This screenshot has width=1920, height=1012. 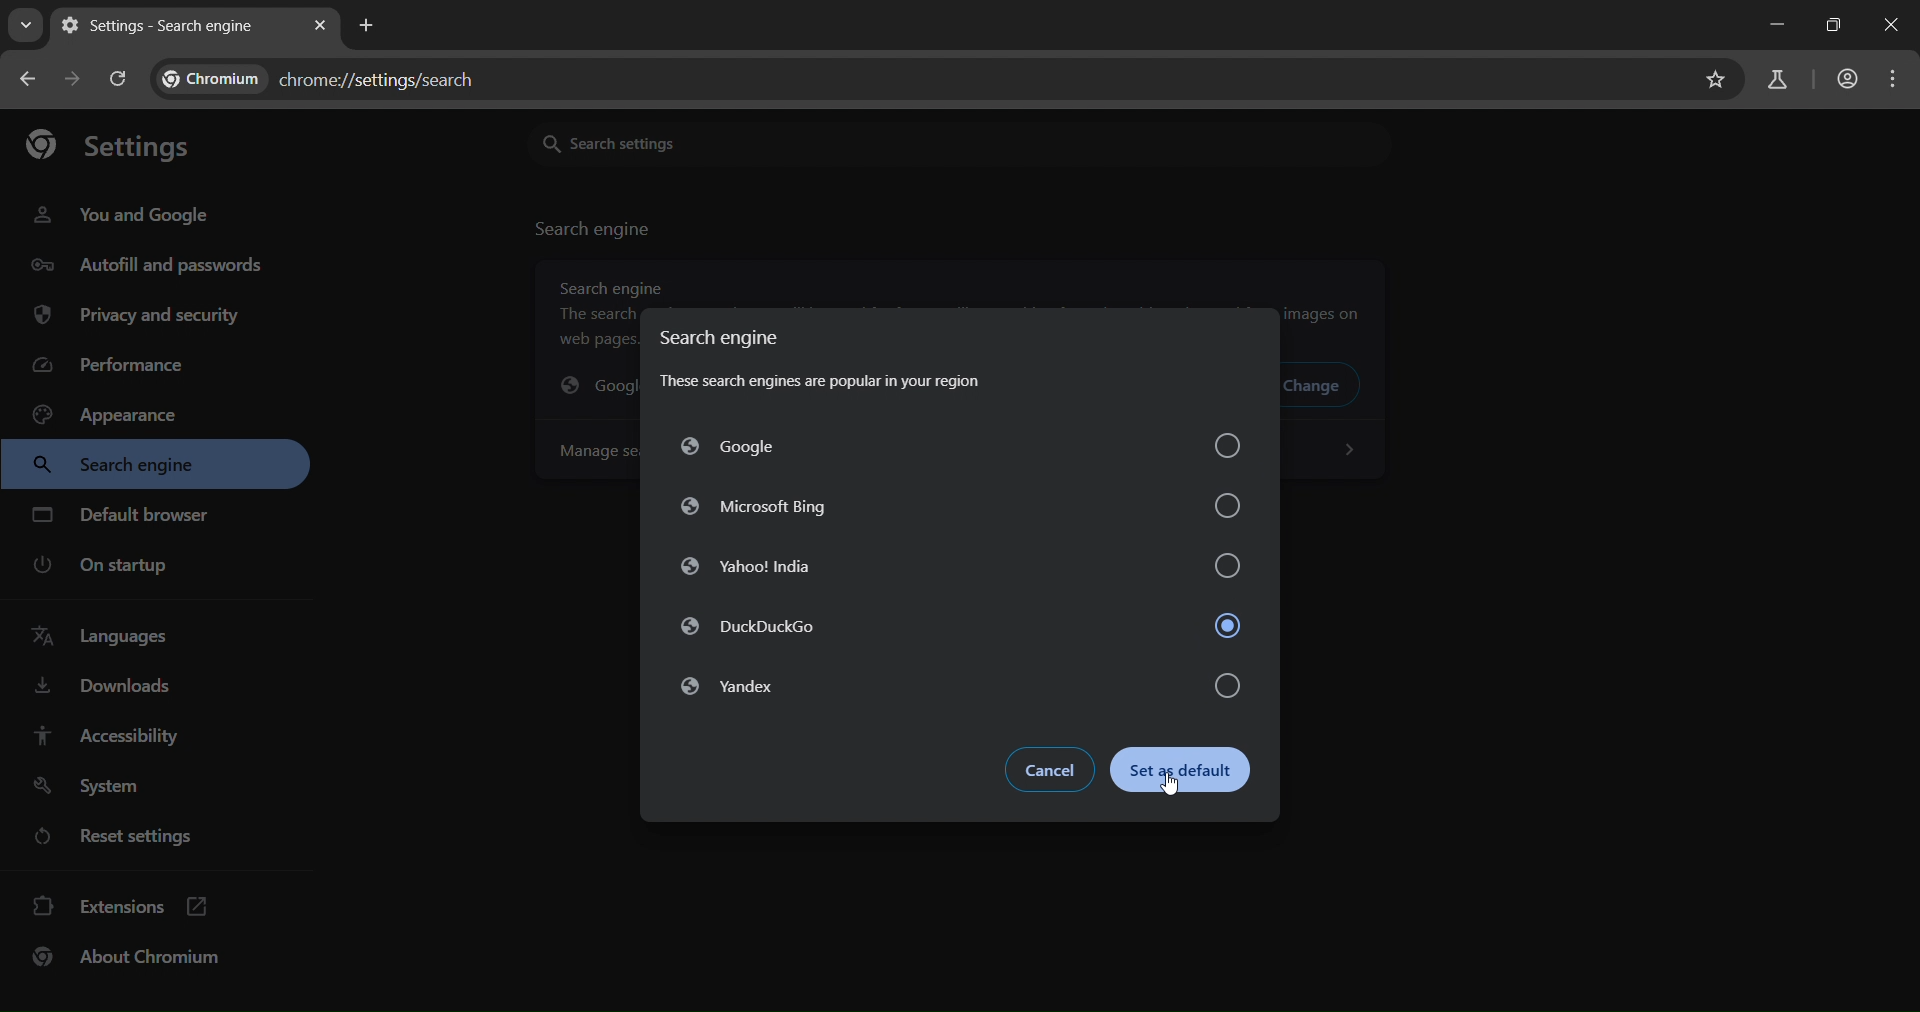 I want to click on Search engine
These search engines are popular in your region, so click(x=828, y=361).